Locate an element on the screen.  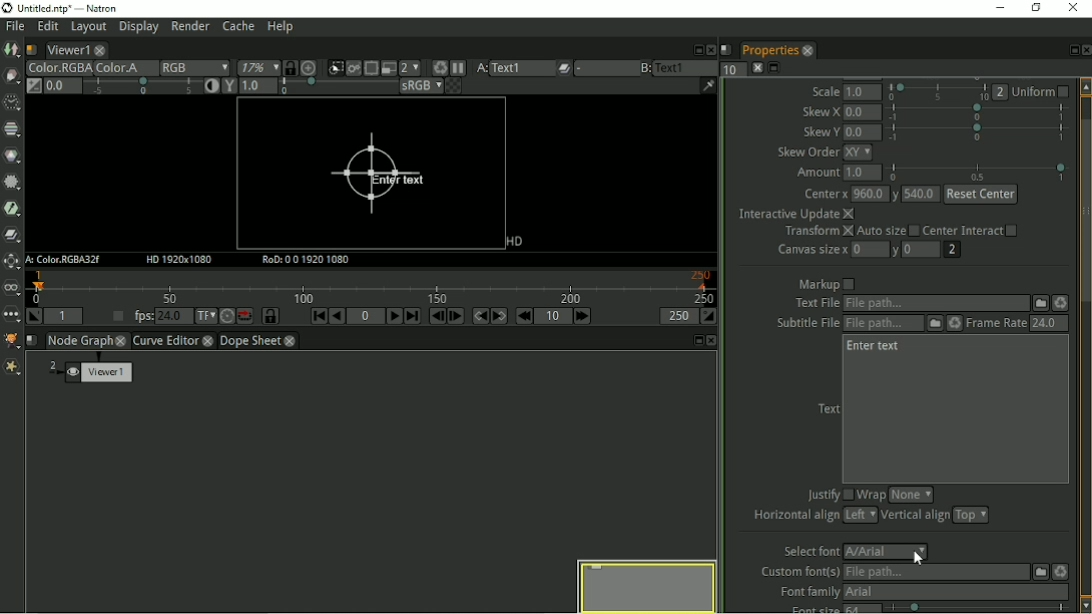
Switch between "Neutral" 1.0 gain f-stop and the previous setting  is located at coordinates (33, 86).